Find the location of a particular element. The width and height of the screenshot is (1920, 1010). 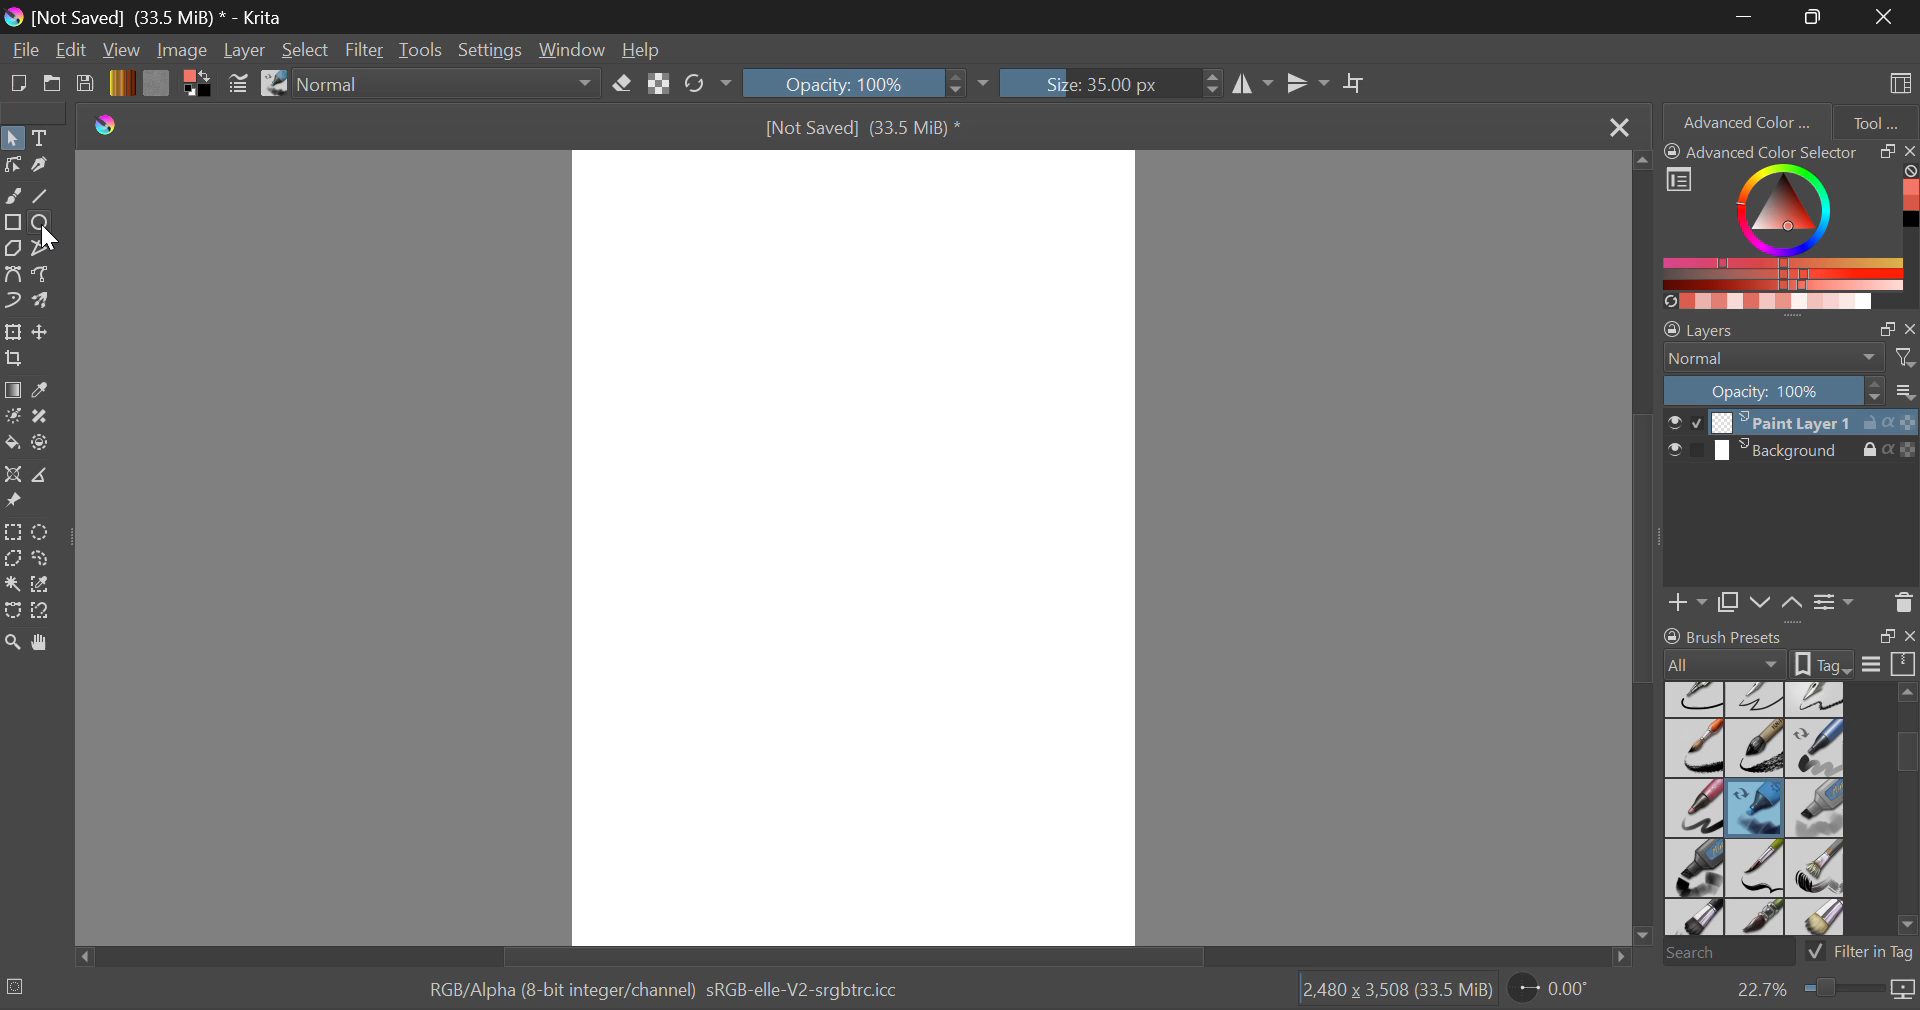

Gradient Fill is located at coordinates (12, 392).